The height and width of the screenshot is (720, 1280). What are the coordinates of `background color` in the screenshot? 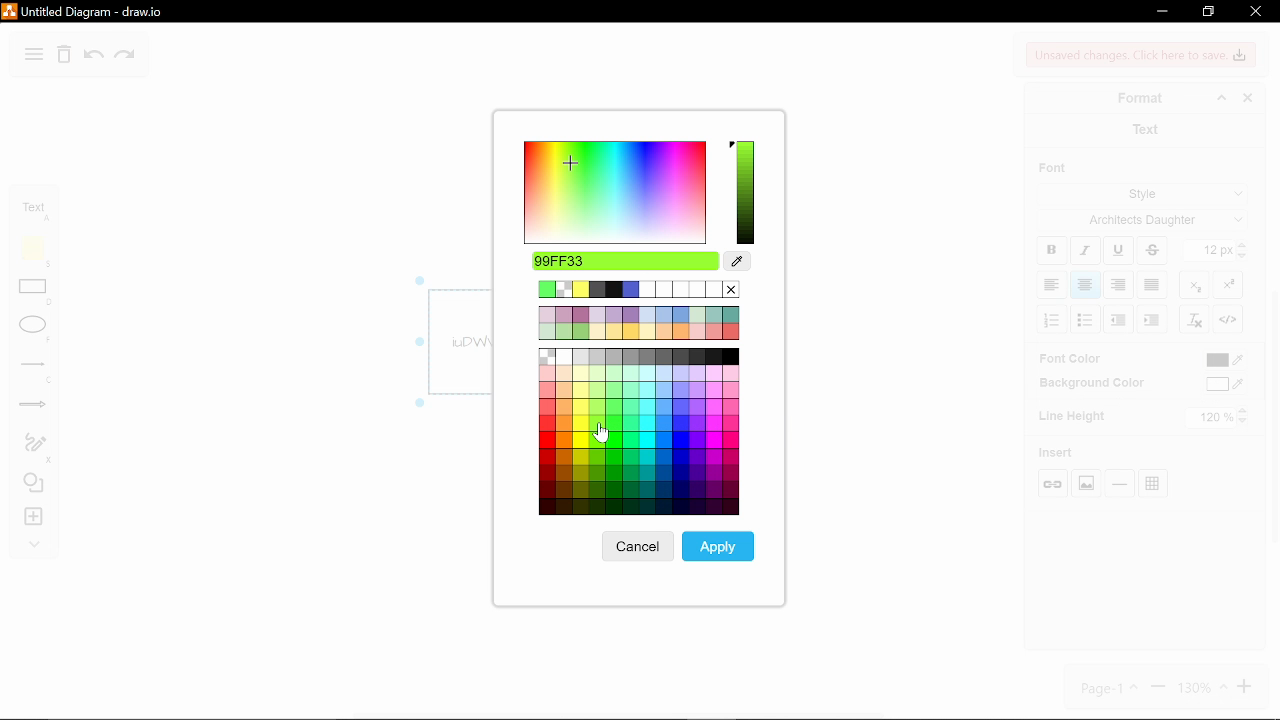 It's located at (1223, 384).